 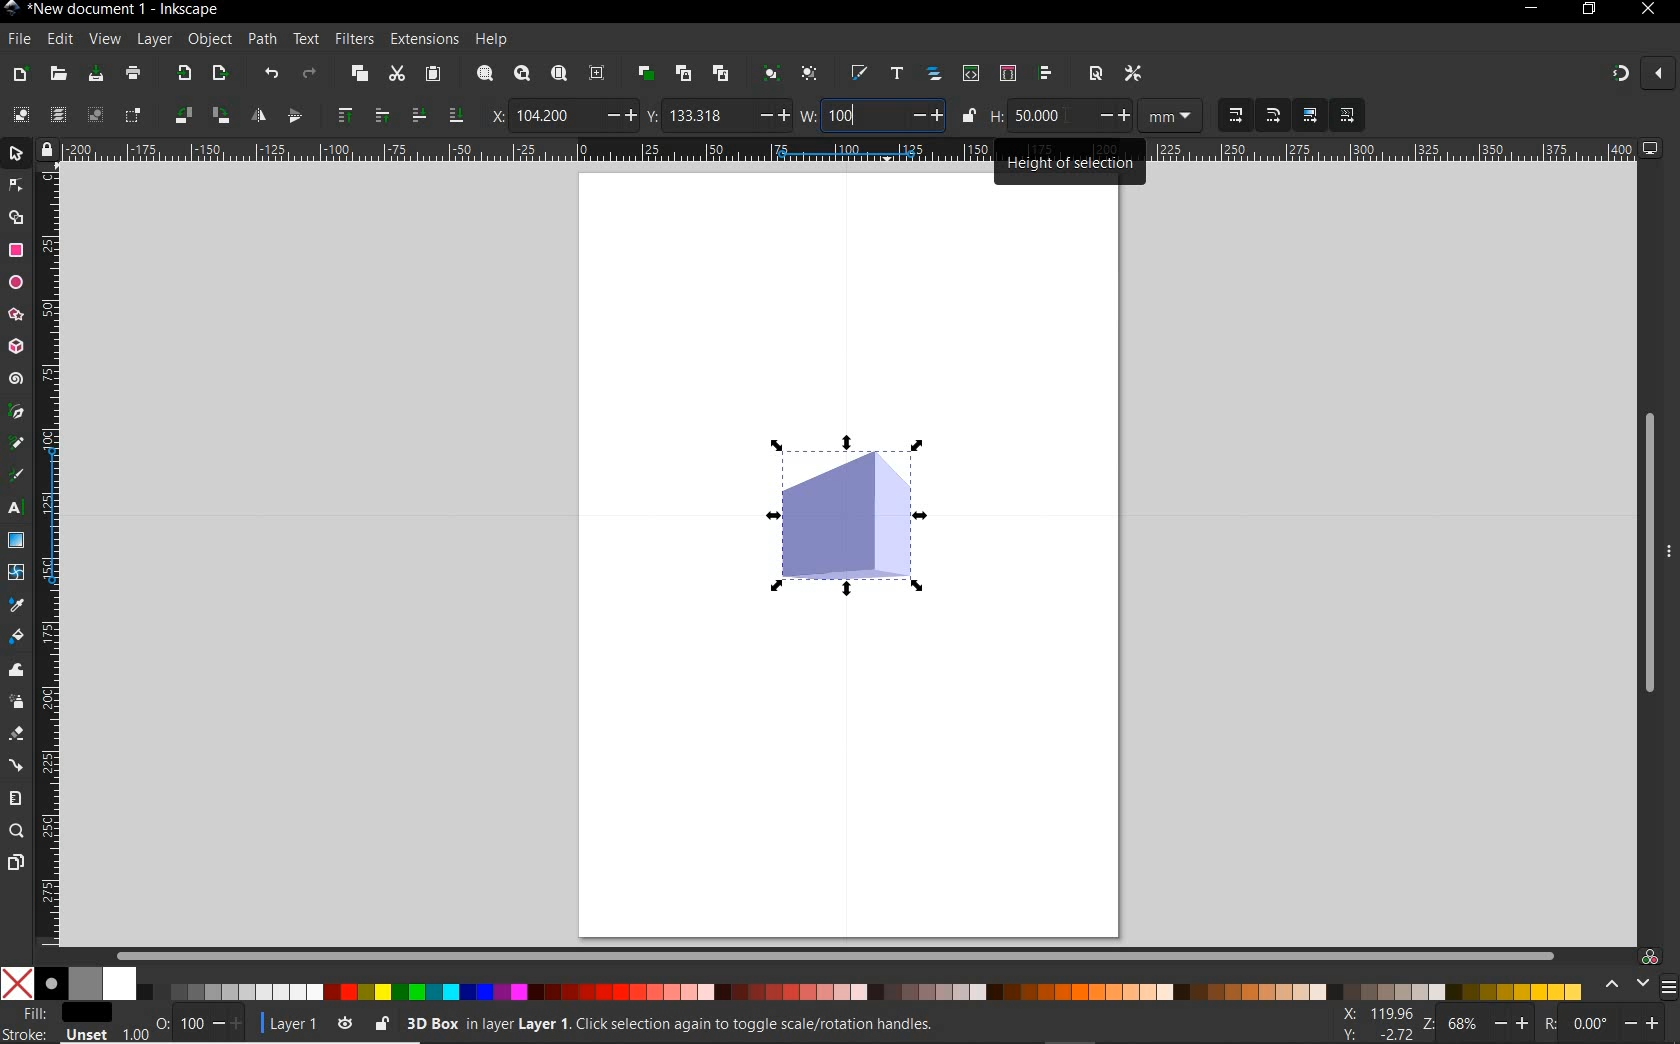 What do you see at coordinates (812, 74) in the screenshot?
I see `ungroup` at bounding box center [812, 74].